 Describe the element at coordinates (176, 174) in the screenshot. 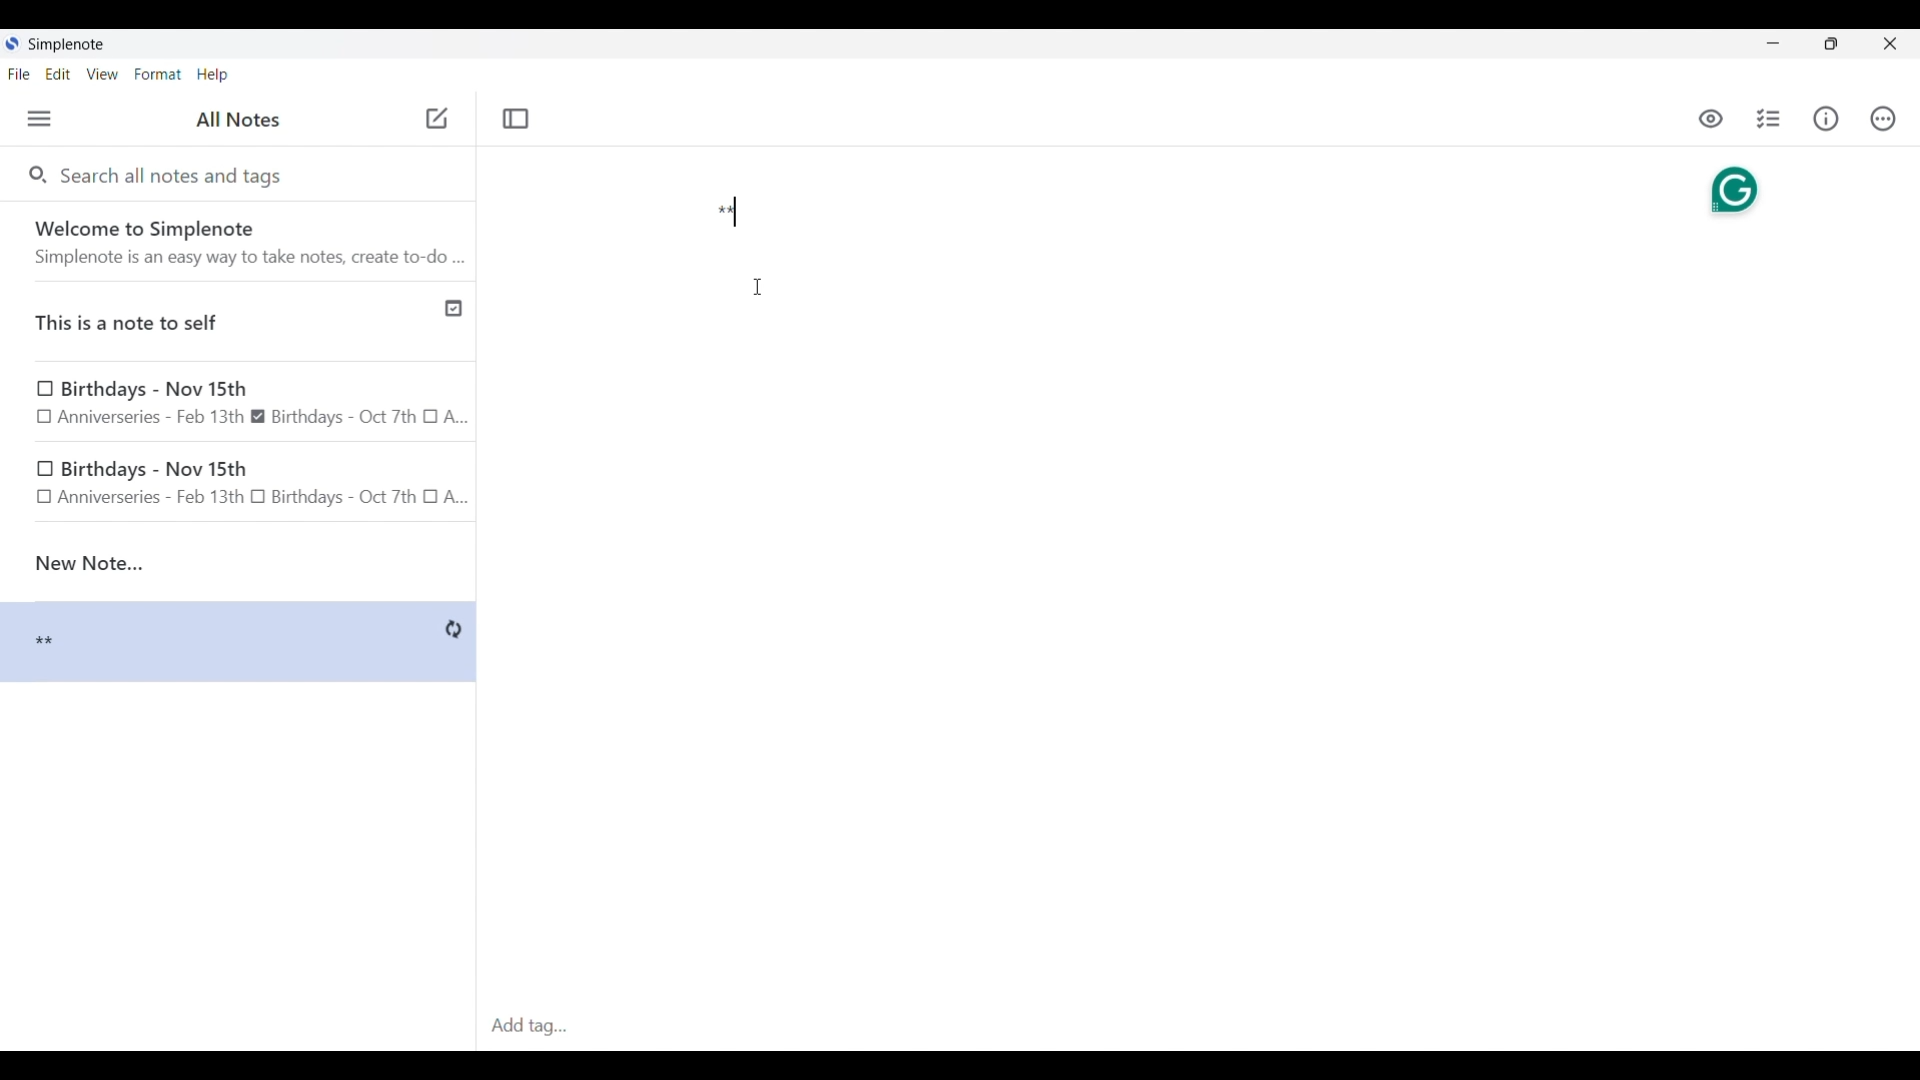

I see `Search all notes and tags` at that location.